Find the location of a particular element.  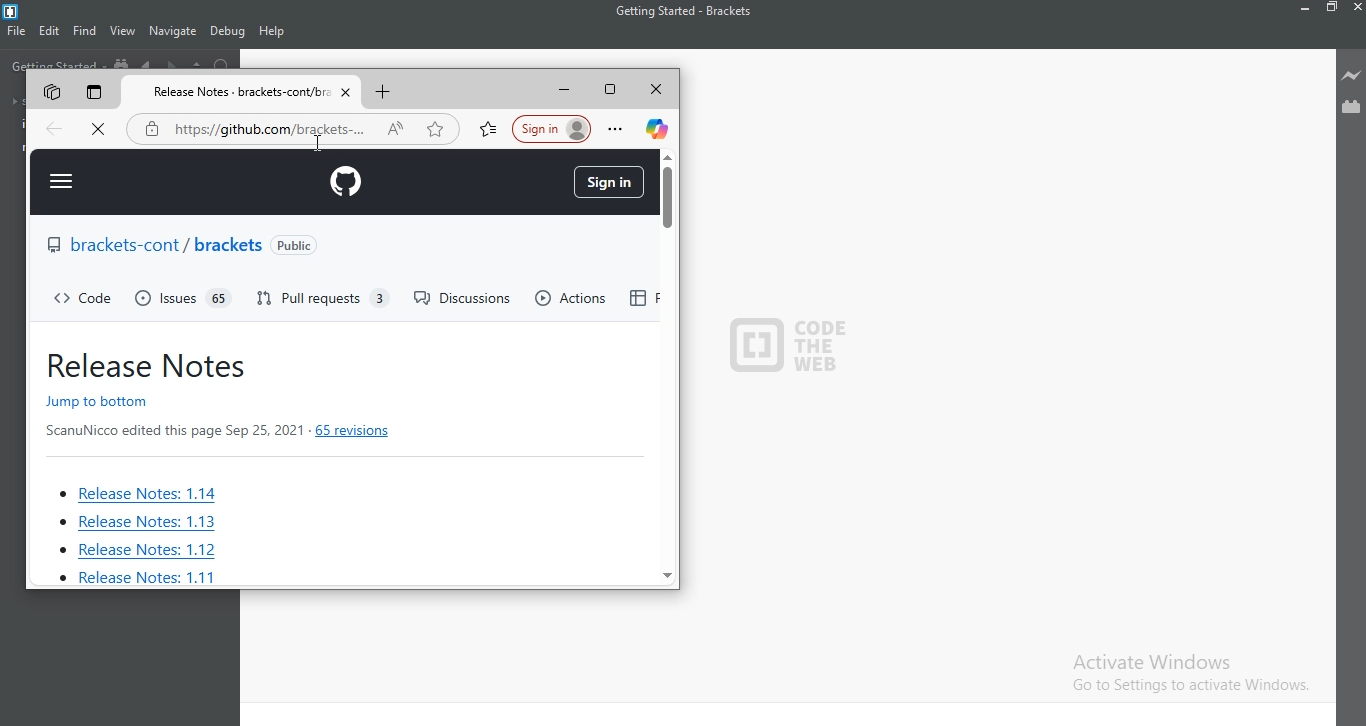

issues is located at coordinates (182, 298).